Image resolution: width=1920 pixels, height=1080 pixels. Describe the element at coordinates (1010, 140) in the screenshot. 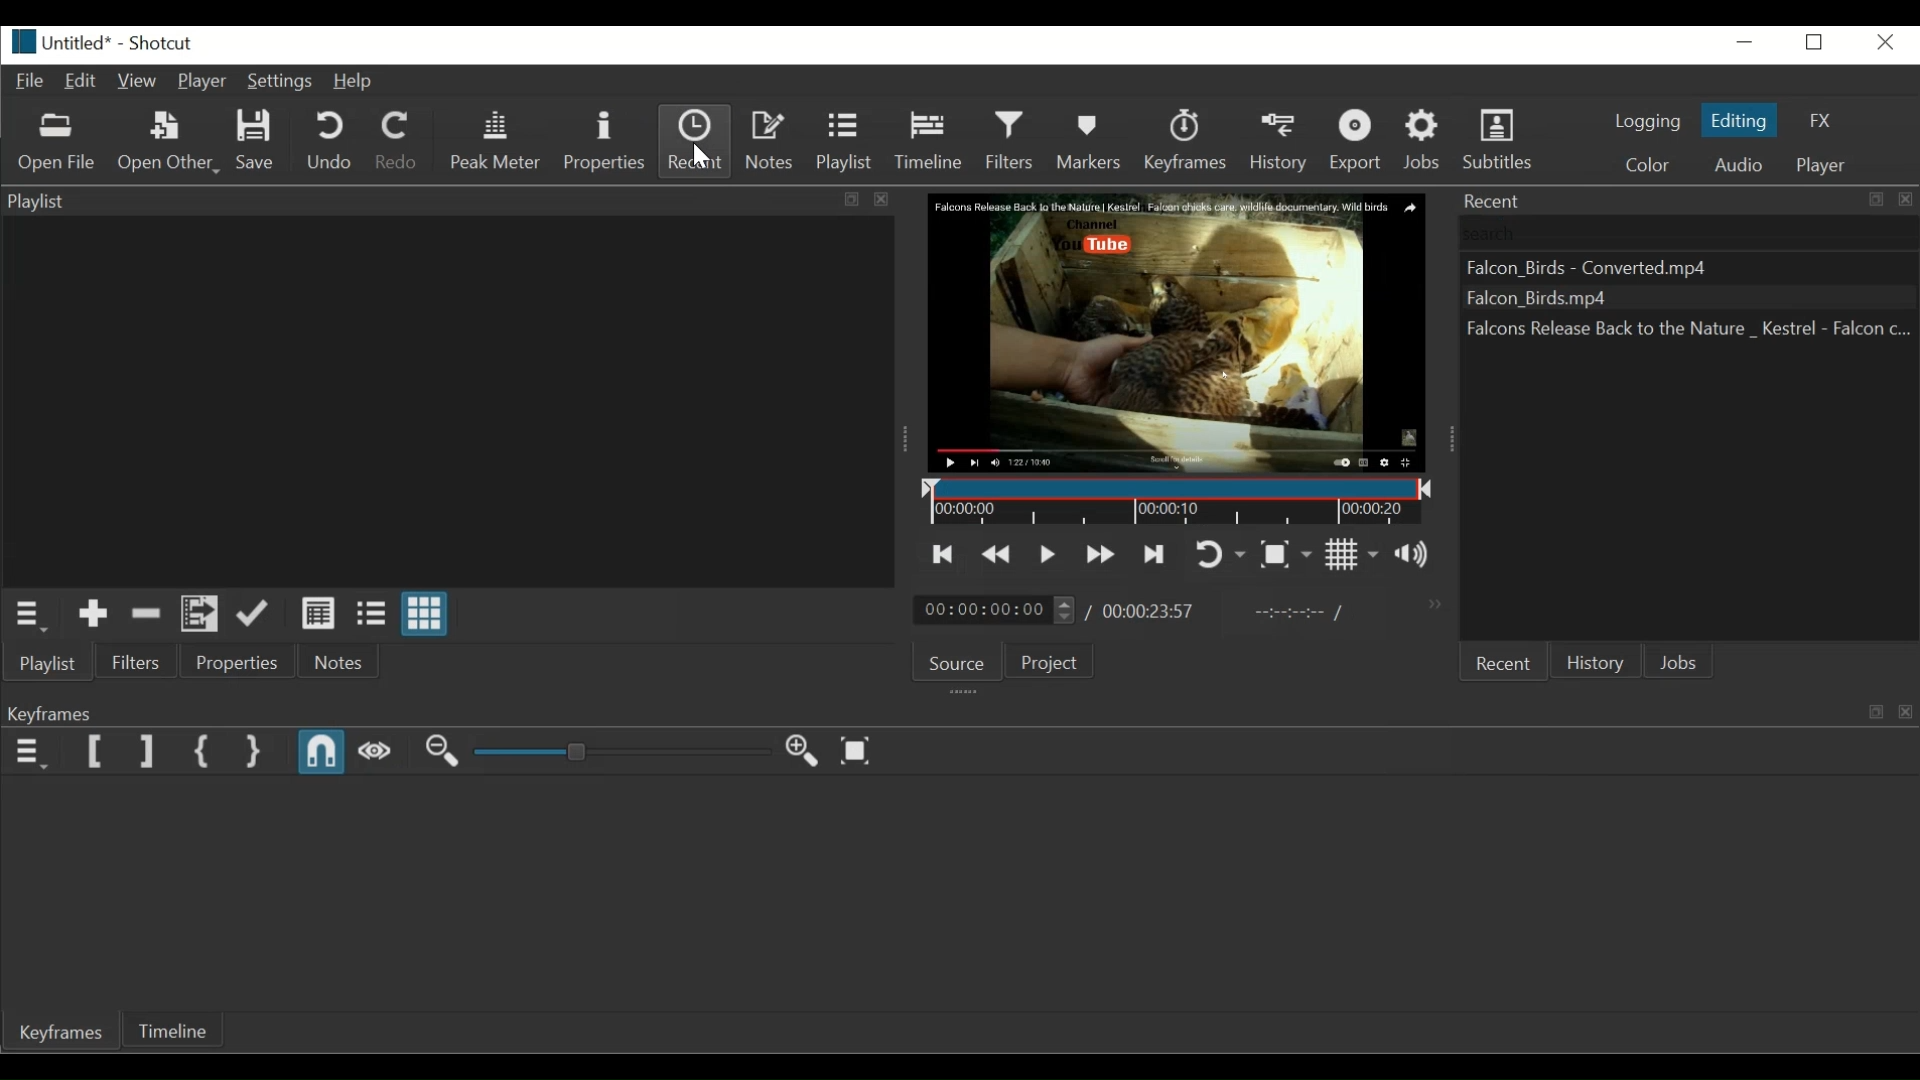

I see `Filters` at that location.